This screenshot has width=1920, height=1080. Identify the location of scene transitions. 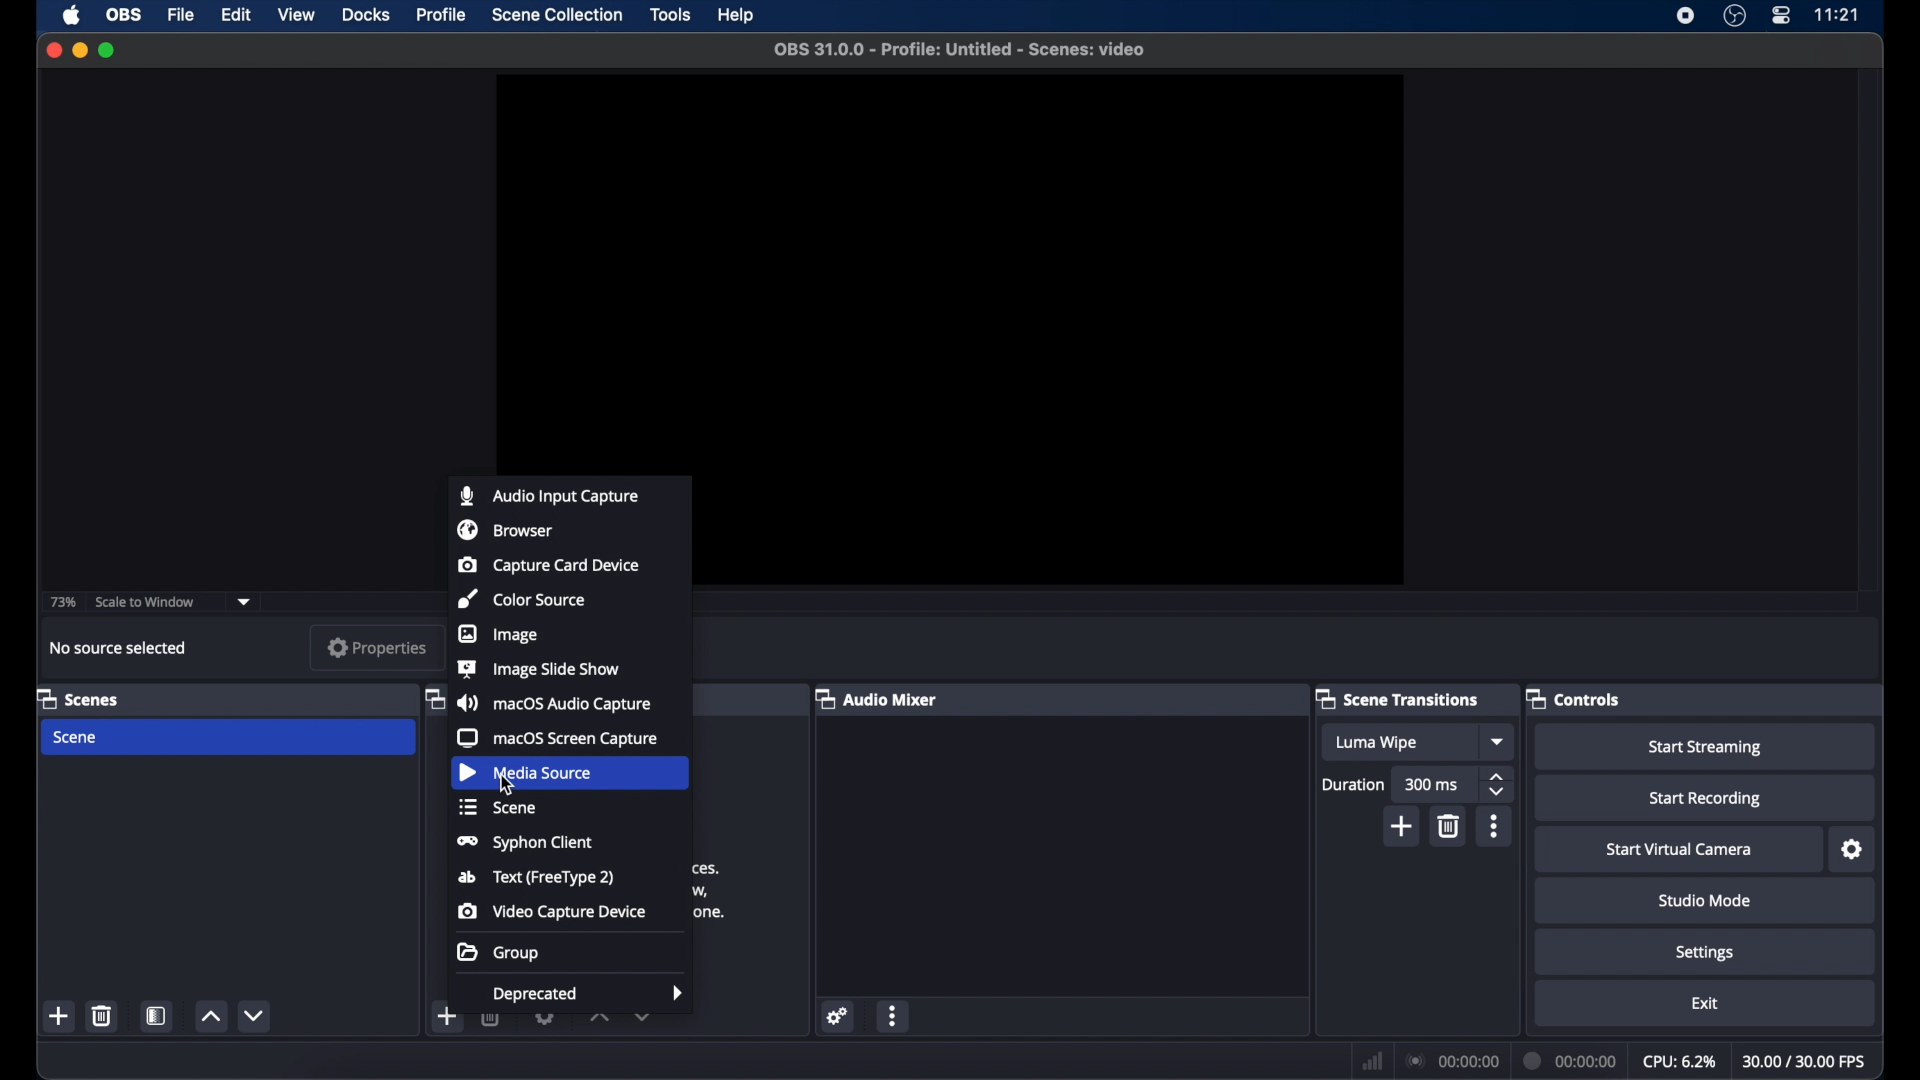
(1398, 698).